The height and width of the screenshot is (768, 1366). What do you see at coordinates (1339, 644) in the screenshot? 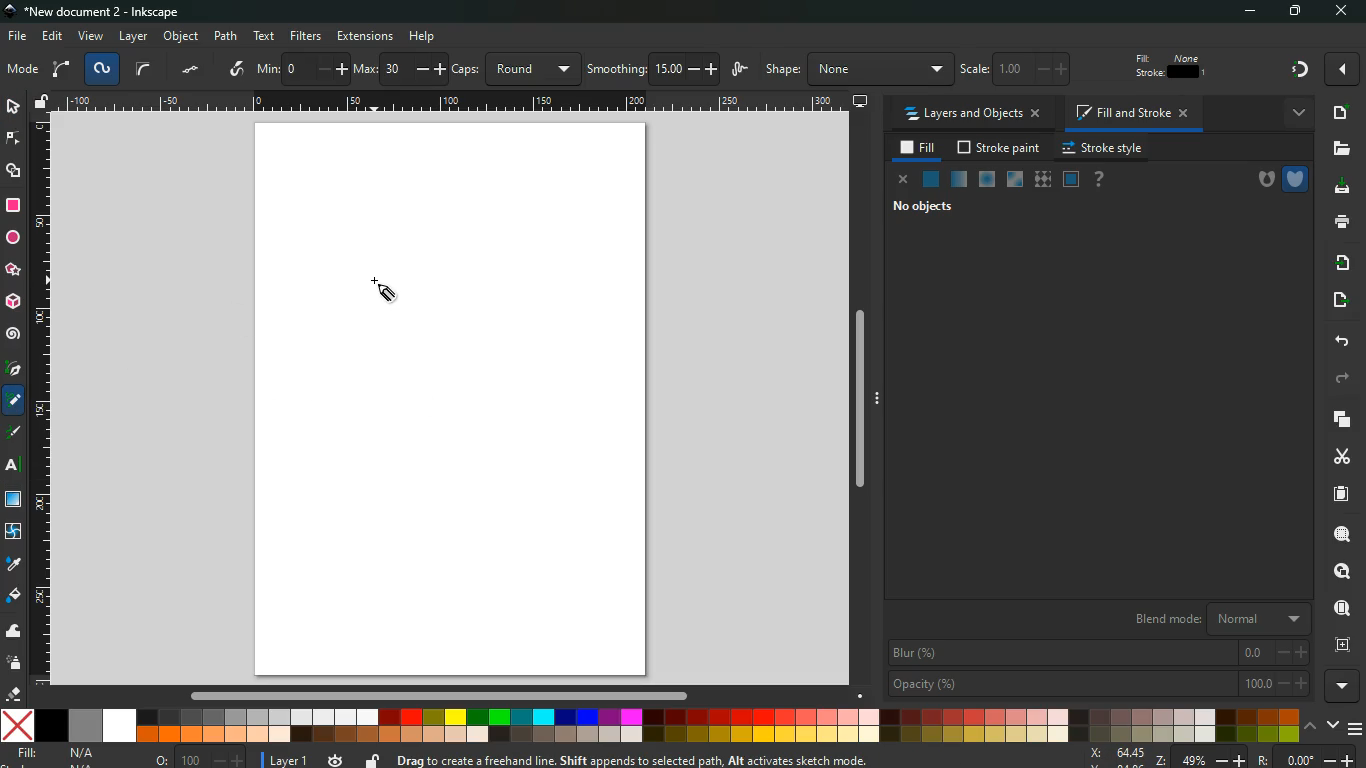
I see `frame` at bounding box center [1339, 644].